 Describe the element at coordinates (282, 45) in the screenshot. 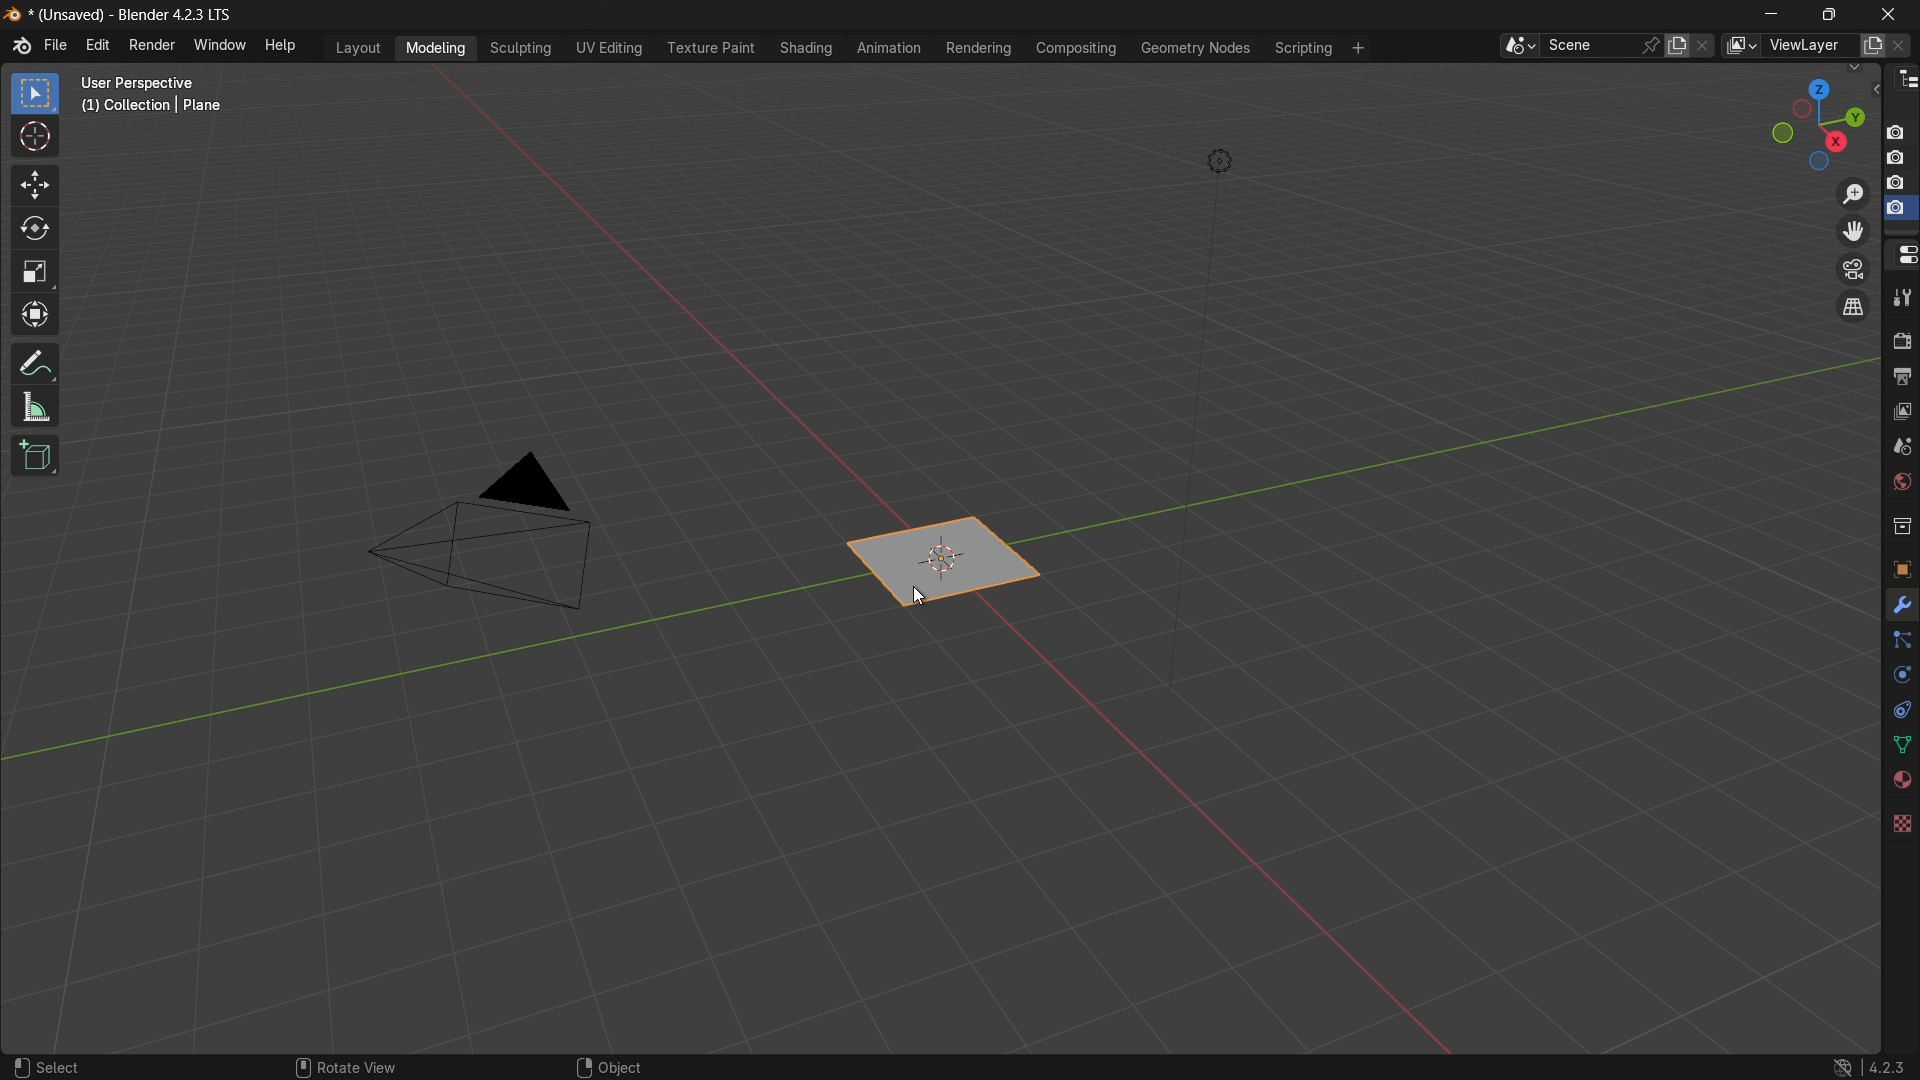

I see `help menu` at that location.